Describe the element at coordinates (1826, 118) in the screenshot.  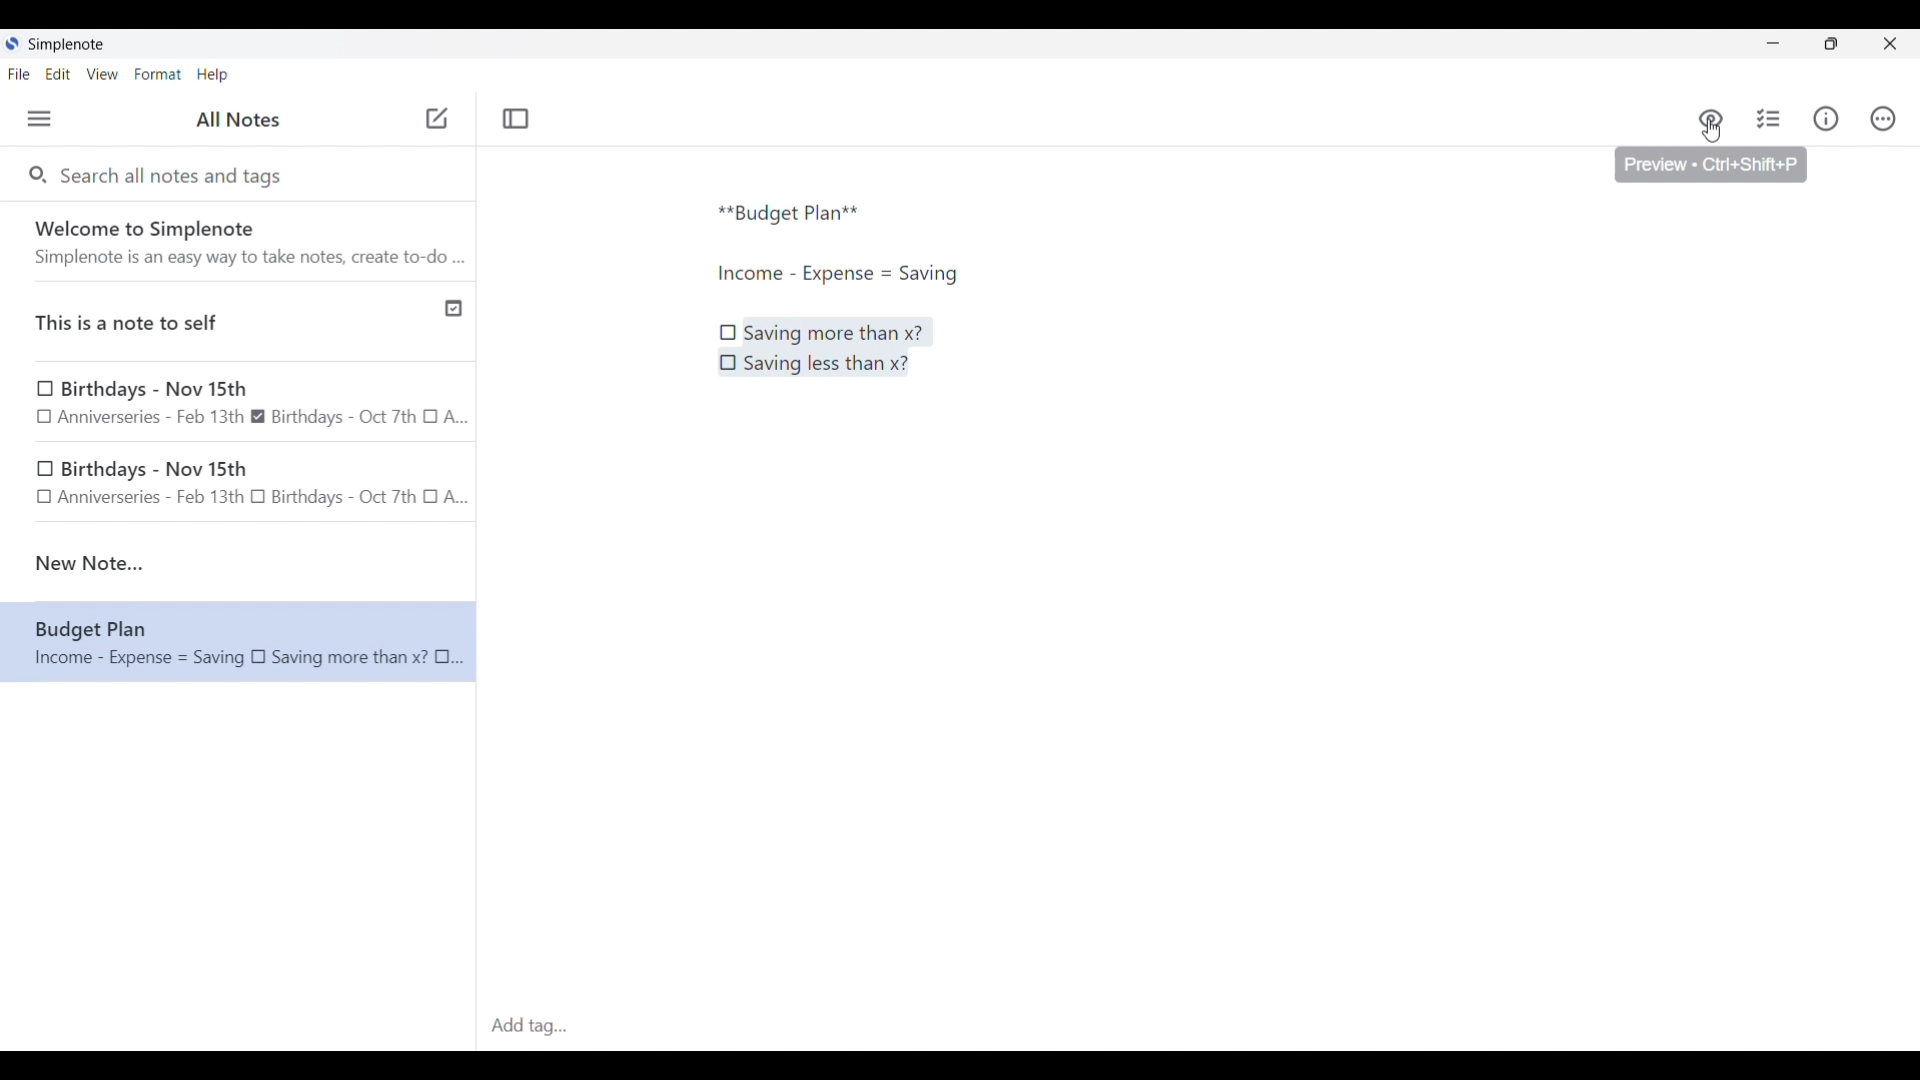
I see `Info` at that location.